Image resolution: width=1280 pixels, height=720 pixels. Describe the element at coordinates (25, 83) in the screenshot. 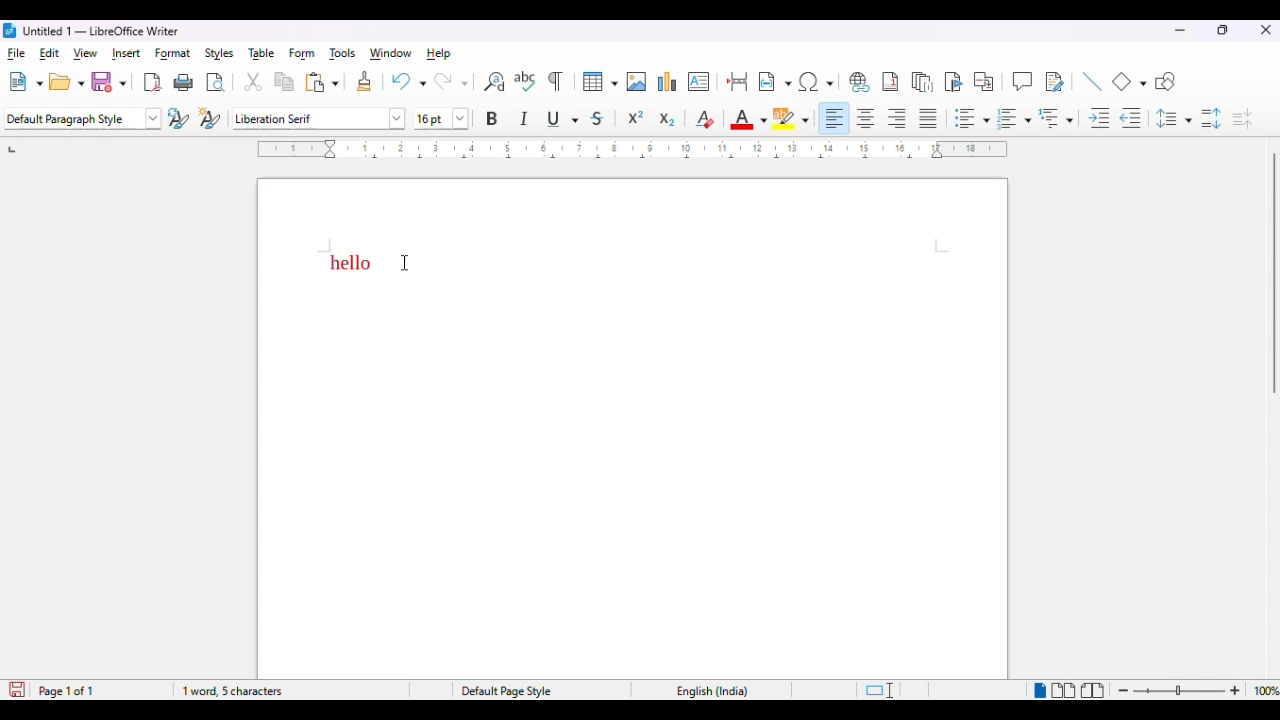

I see `new` at that location.